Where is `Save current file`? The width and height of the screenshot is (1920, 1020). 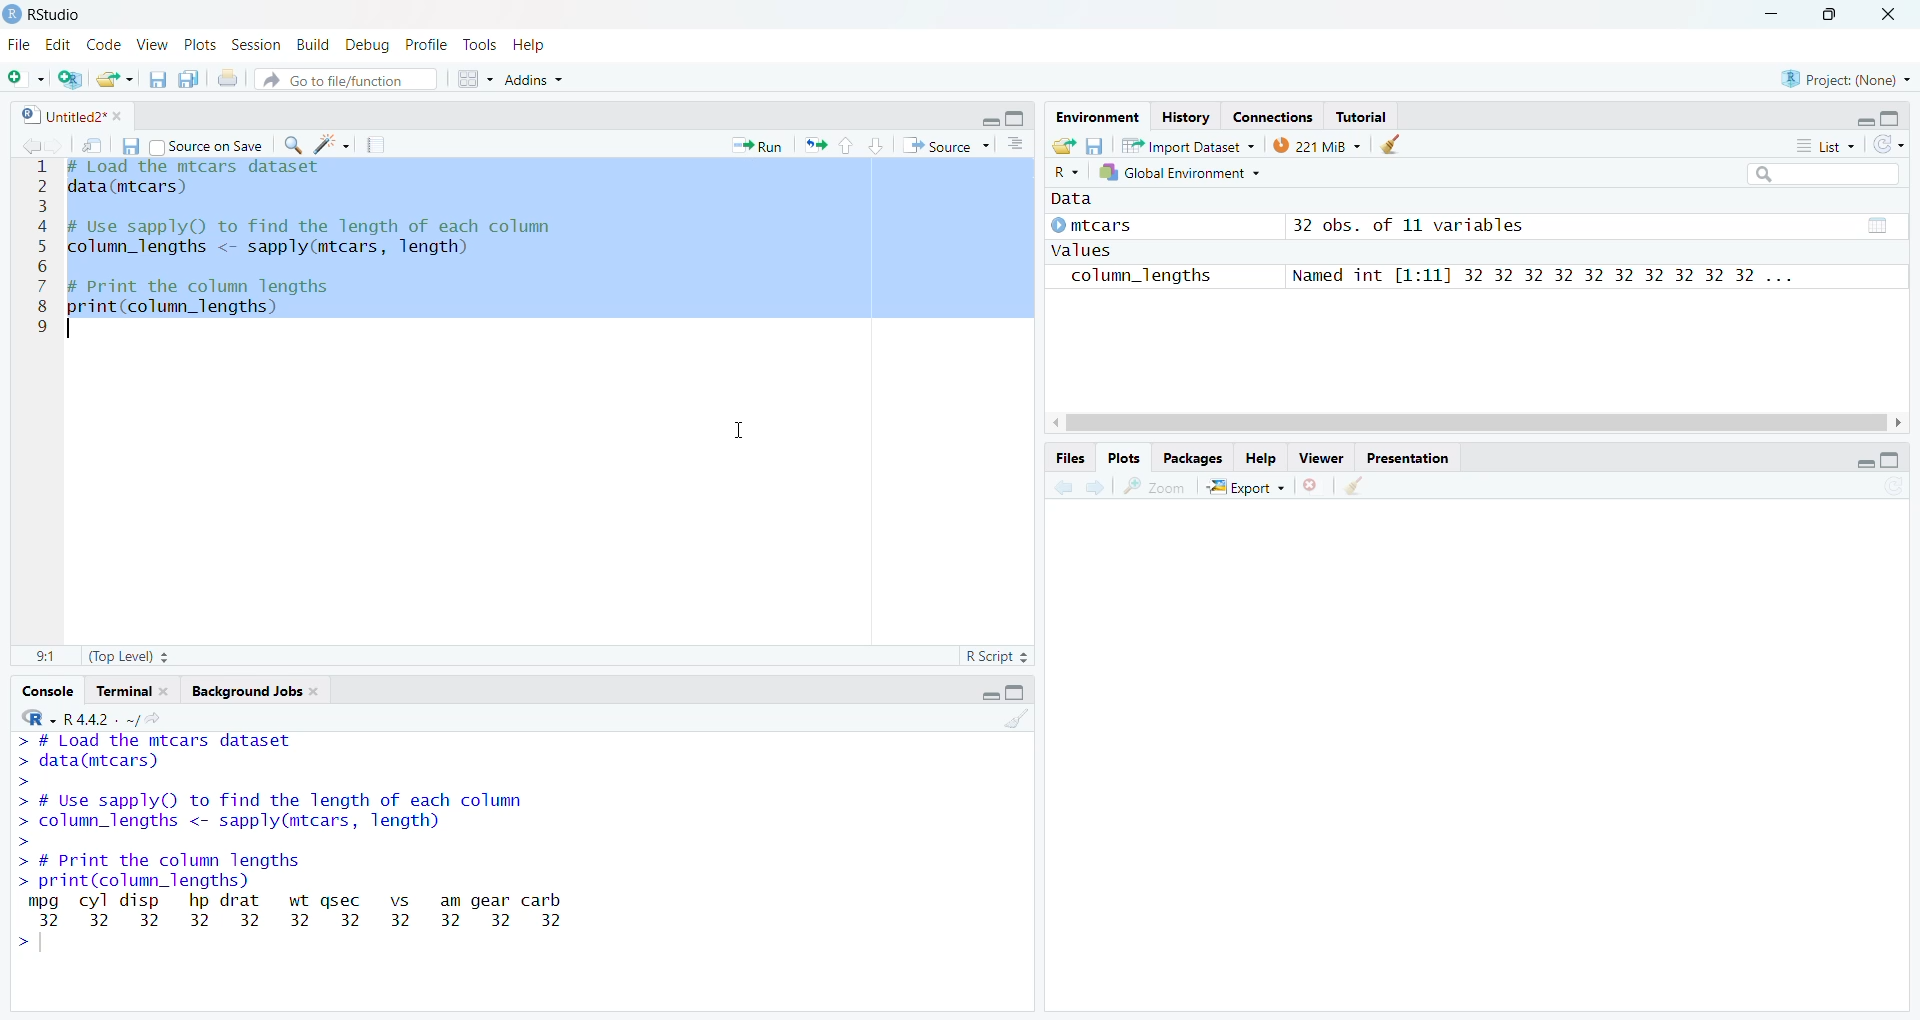
Save current file is located at coordinates (159, 79).